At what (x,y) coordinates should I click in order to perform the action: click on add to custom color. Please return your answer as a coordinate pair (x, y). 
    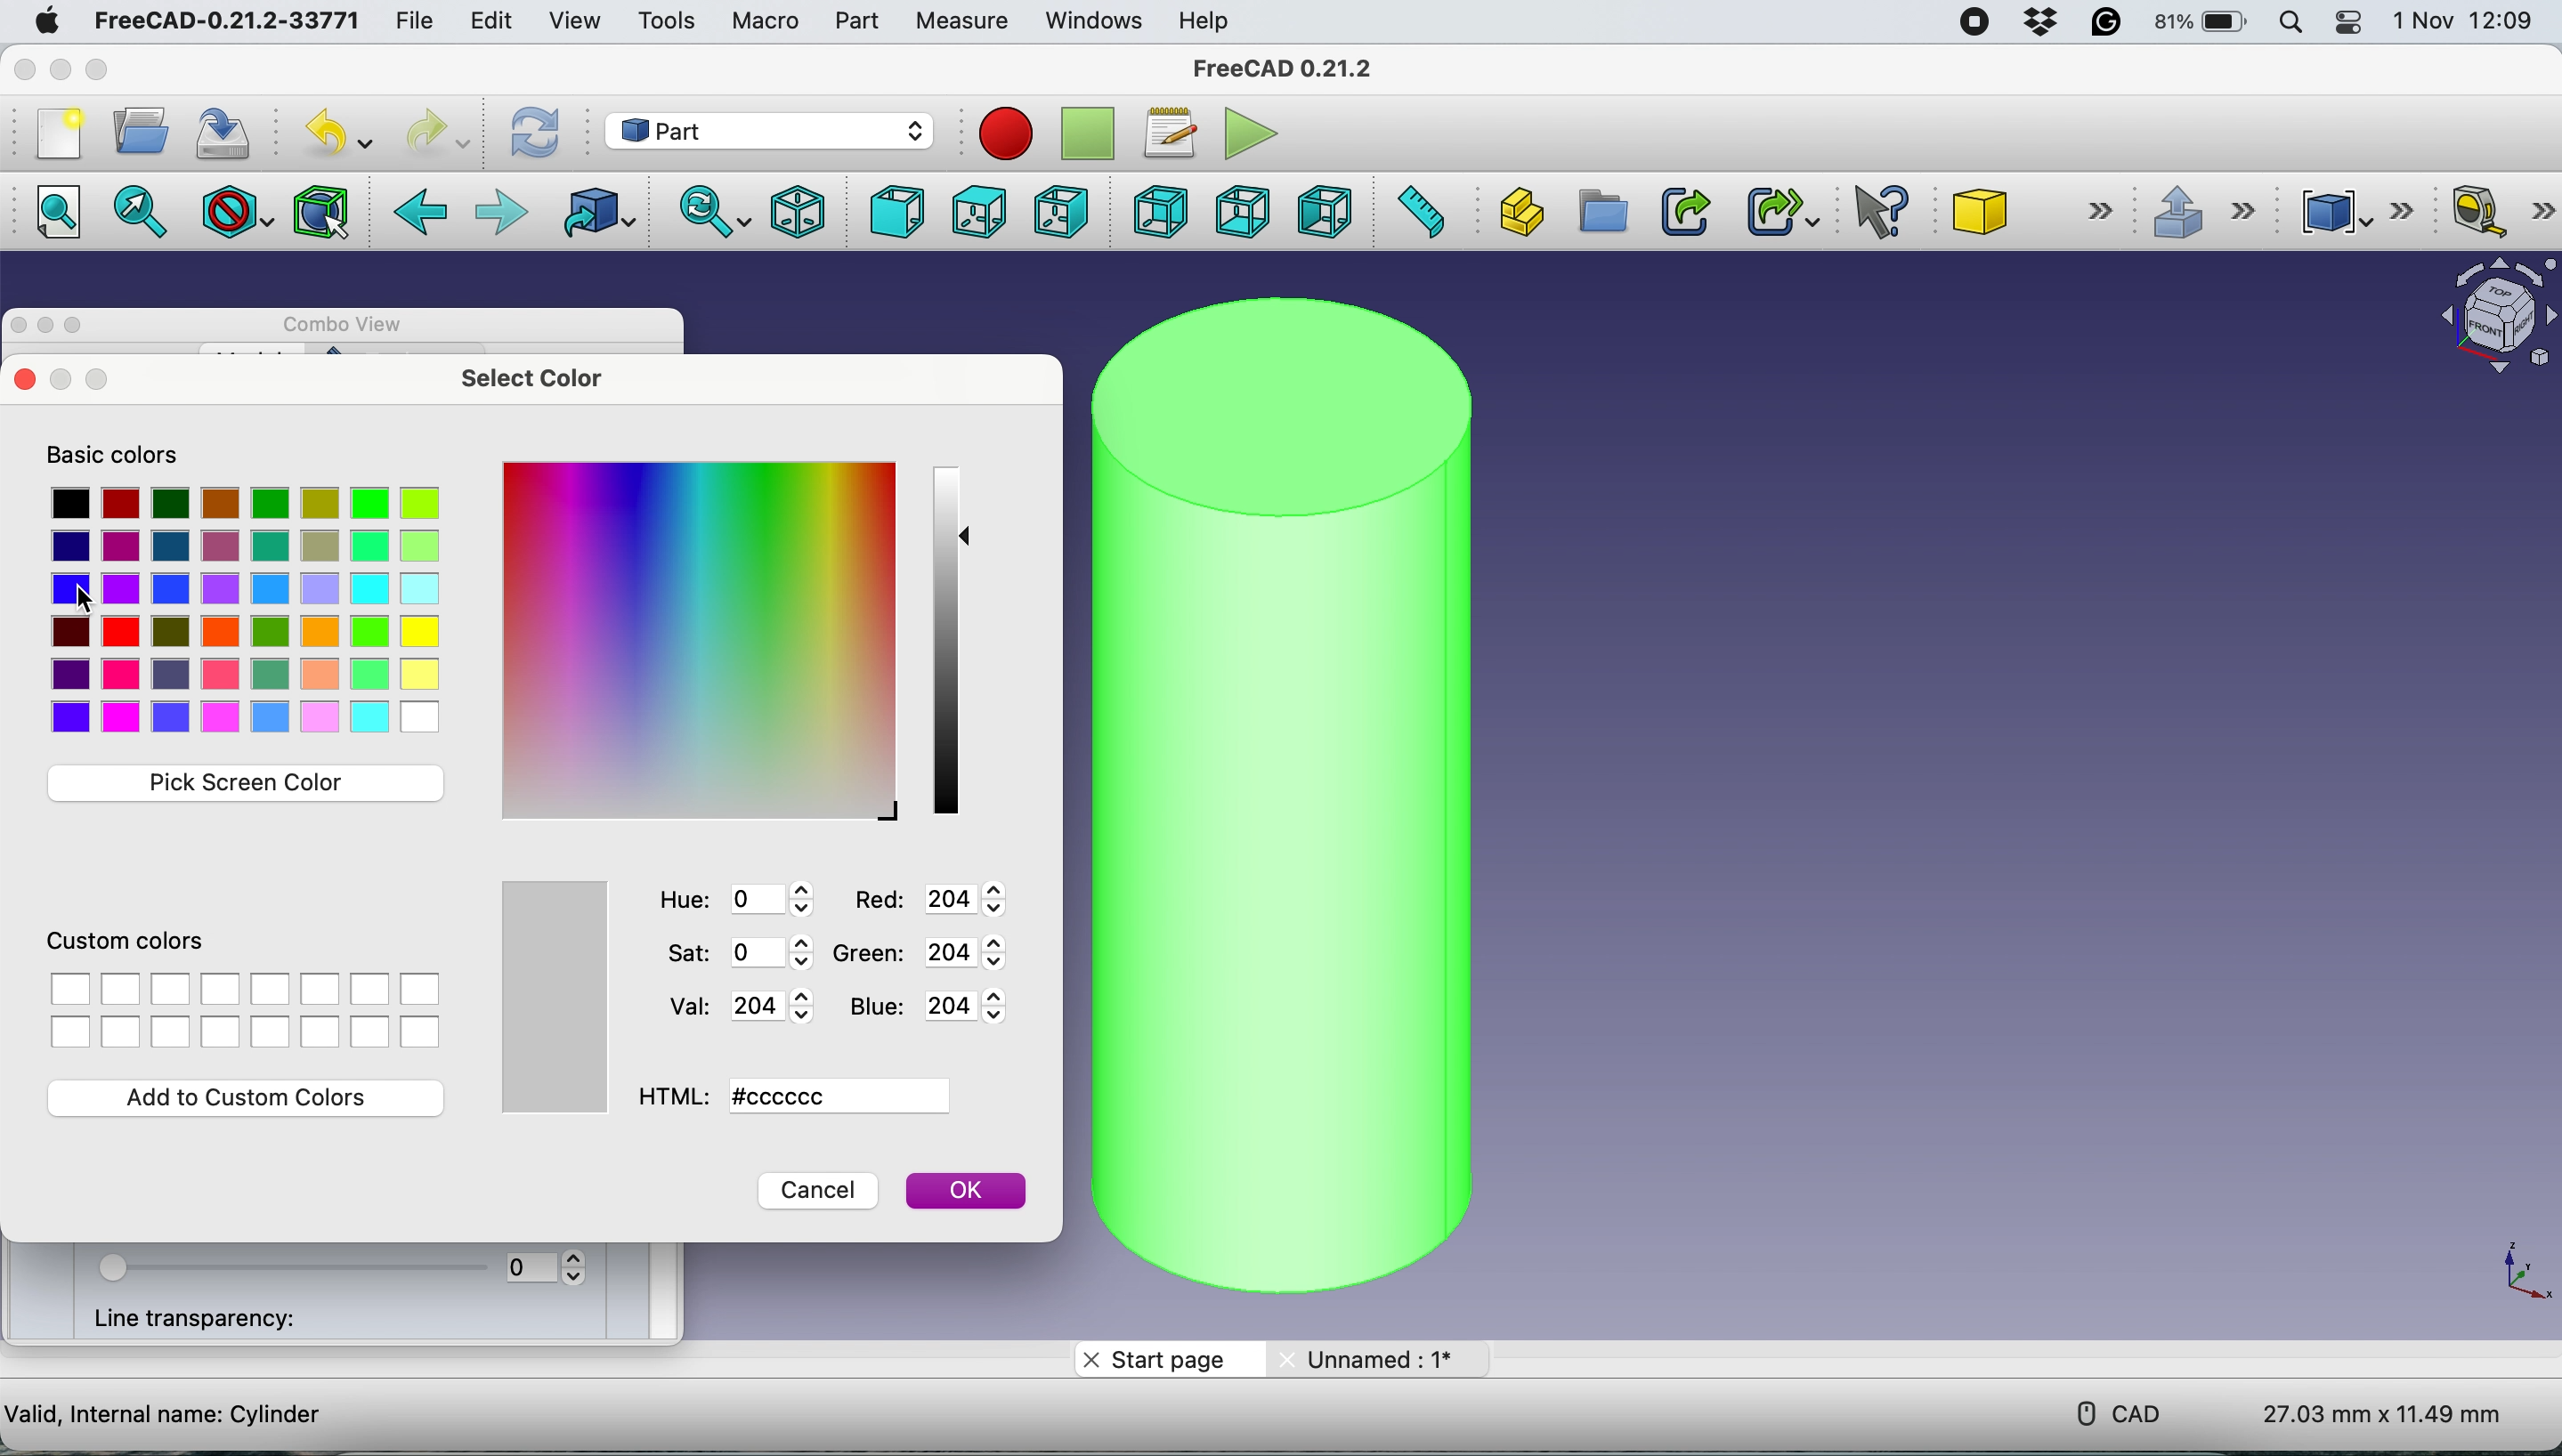
    Looking at the image, I should click on (258, 1099).